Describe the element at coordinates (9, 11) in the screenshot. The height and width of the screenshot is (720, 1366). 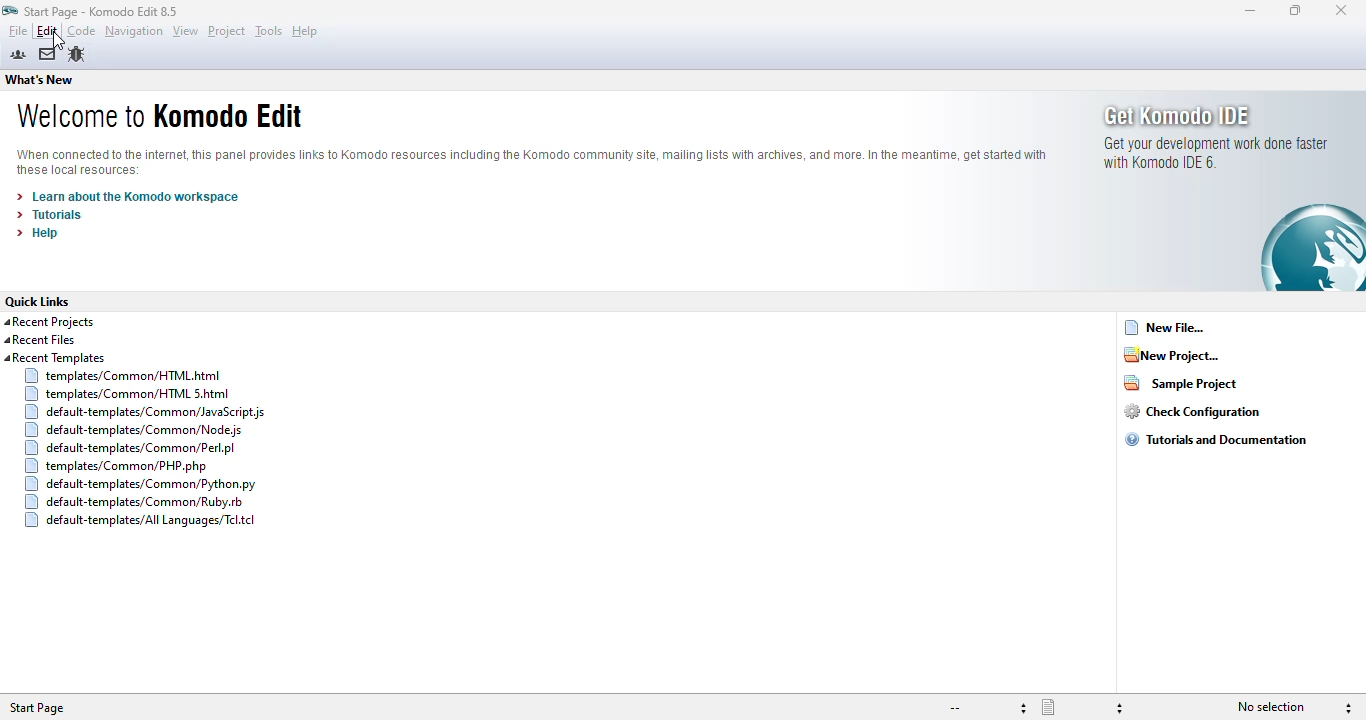
I see `logo` at that location.